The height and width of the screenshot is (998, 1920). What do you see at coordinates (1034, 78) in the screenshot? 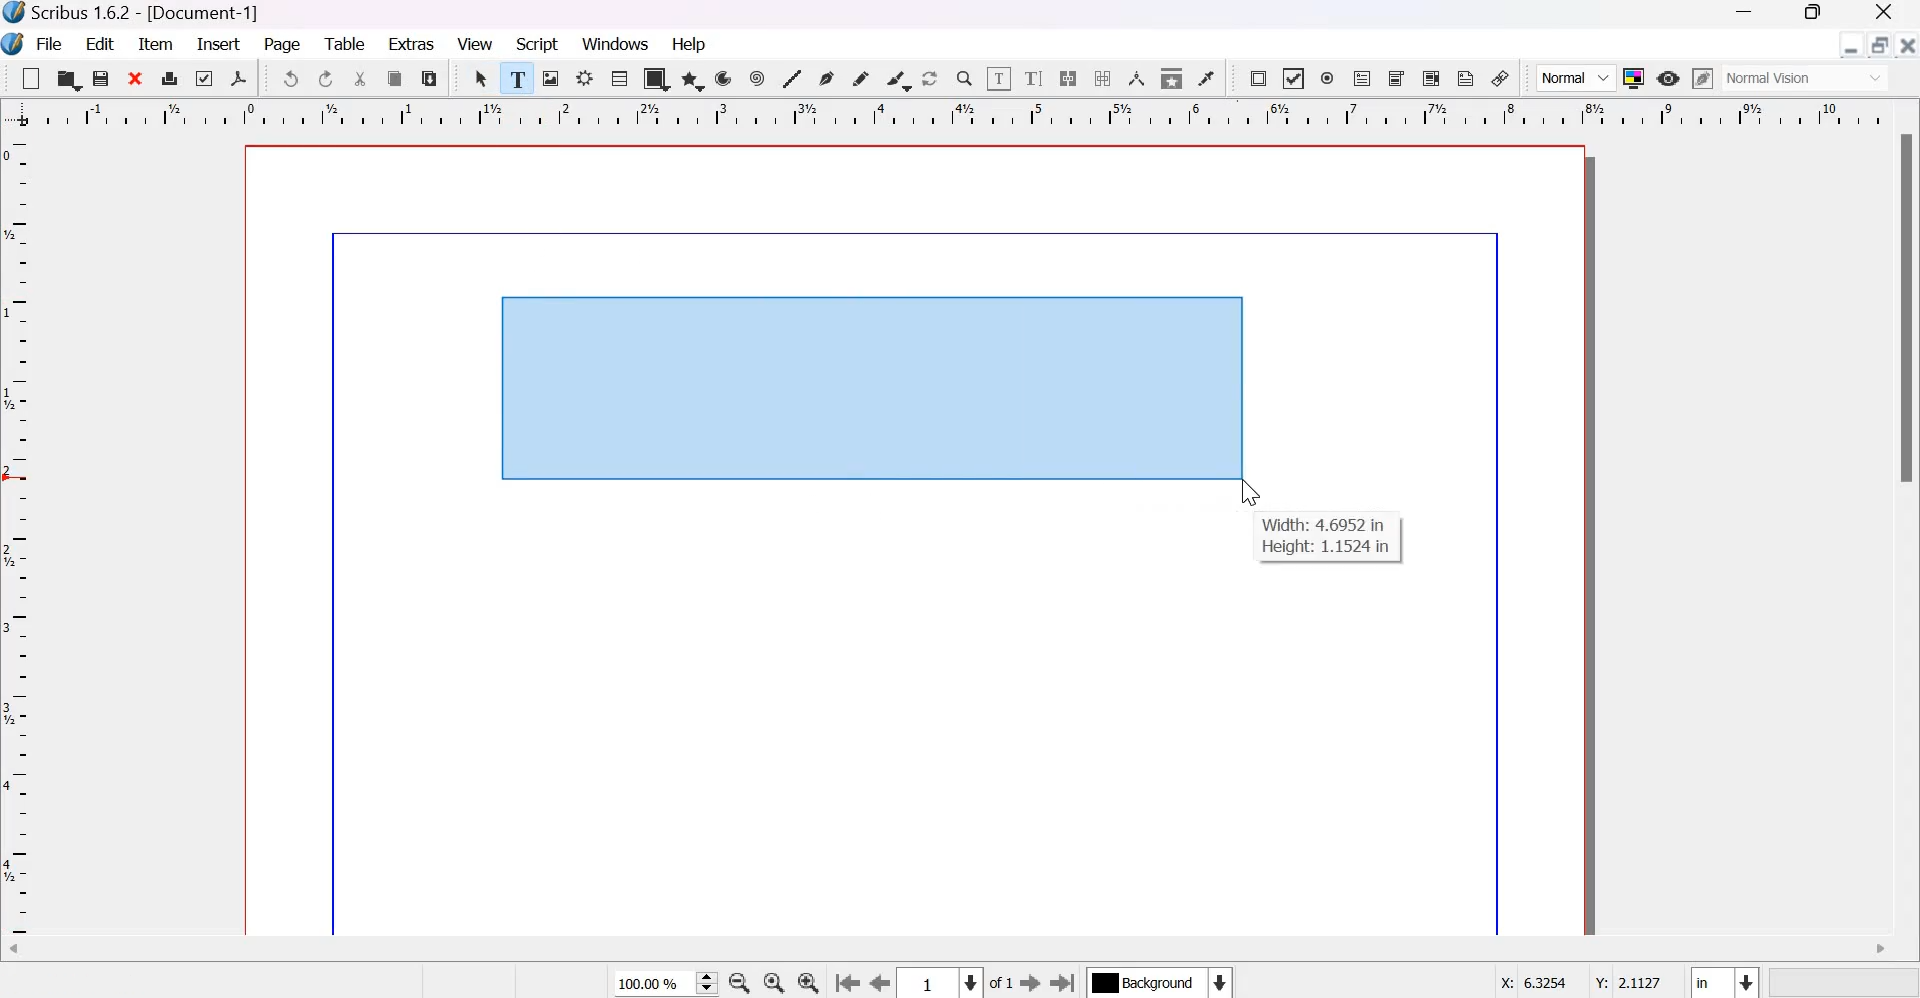
I see `edit text with story editor` at bounding box center [1034, 78].